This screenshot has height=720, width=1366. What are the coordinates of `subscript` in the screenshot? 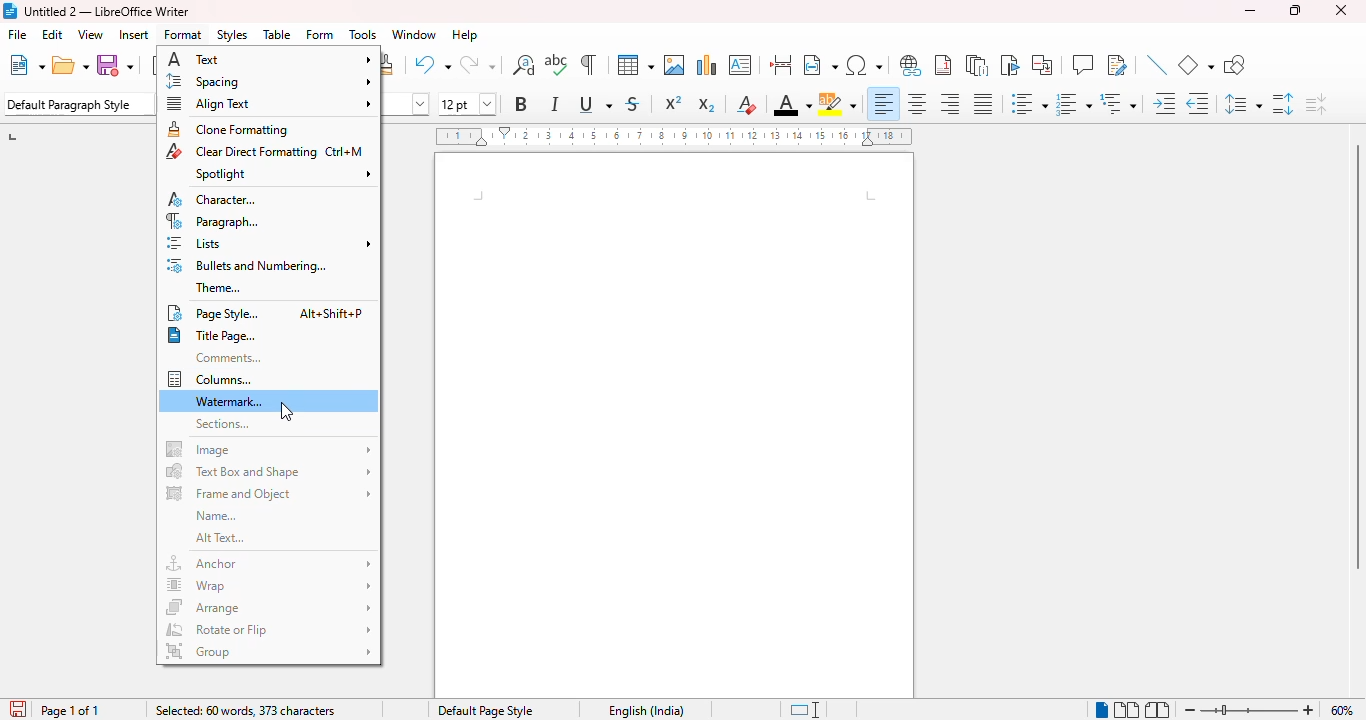 It's located at (706, 105).